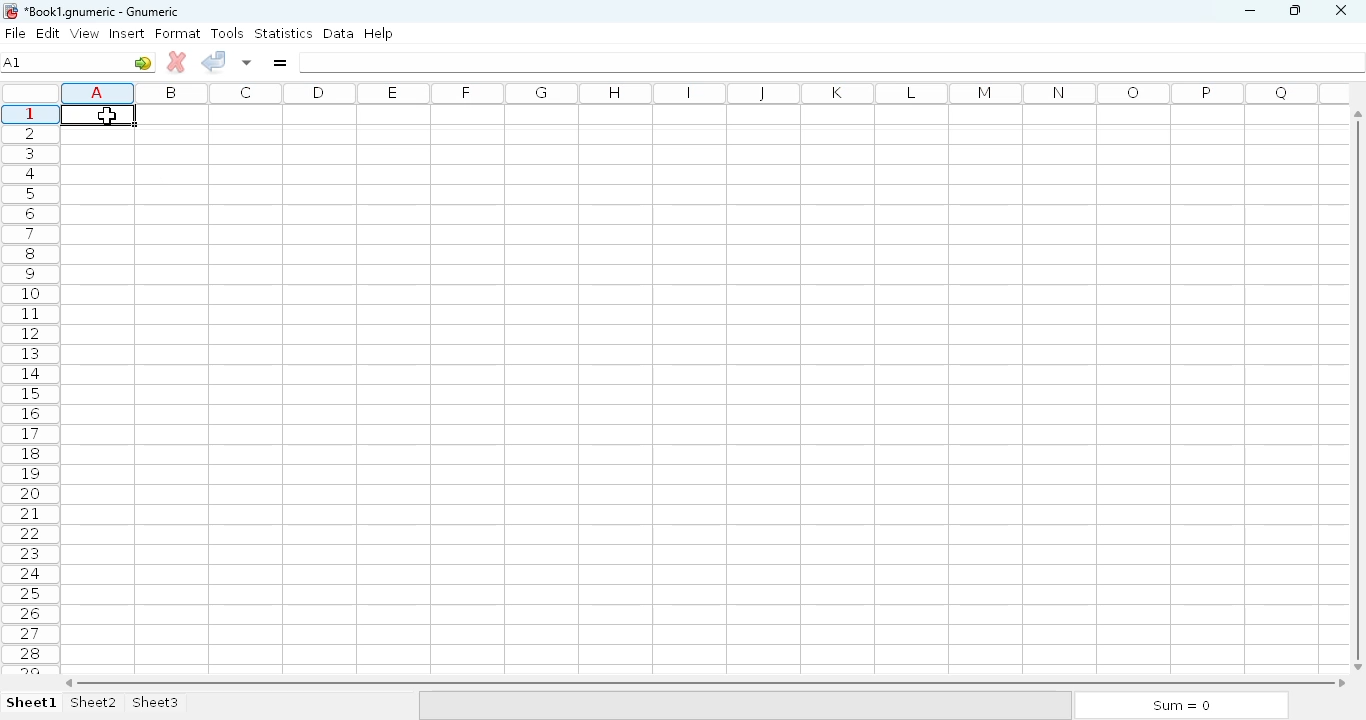  What do you see at coordinates (127, 33) in the screenshot?
I see `insert` at bounding box center [127, 33].